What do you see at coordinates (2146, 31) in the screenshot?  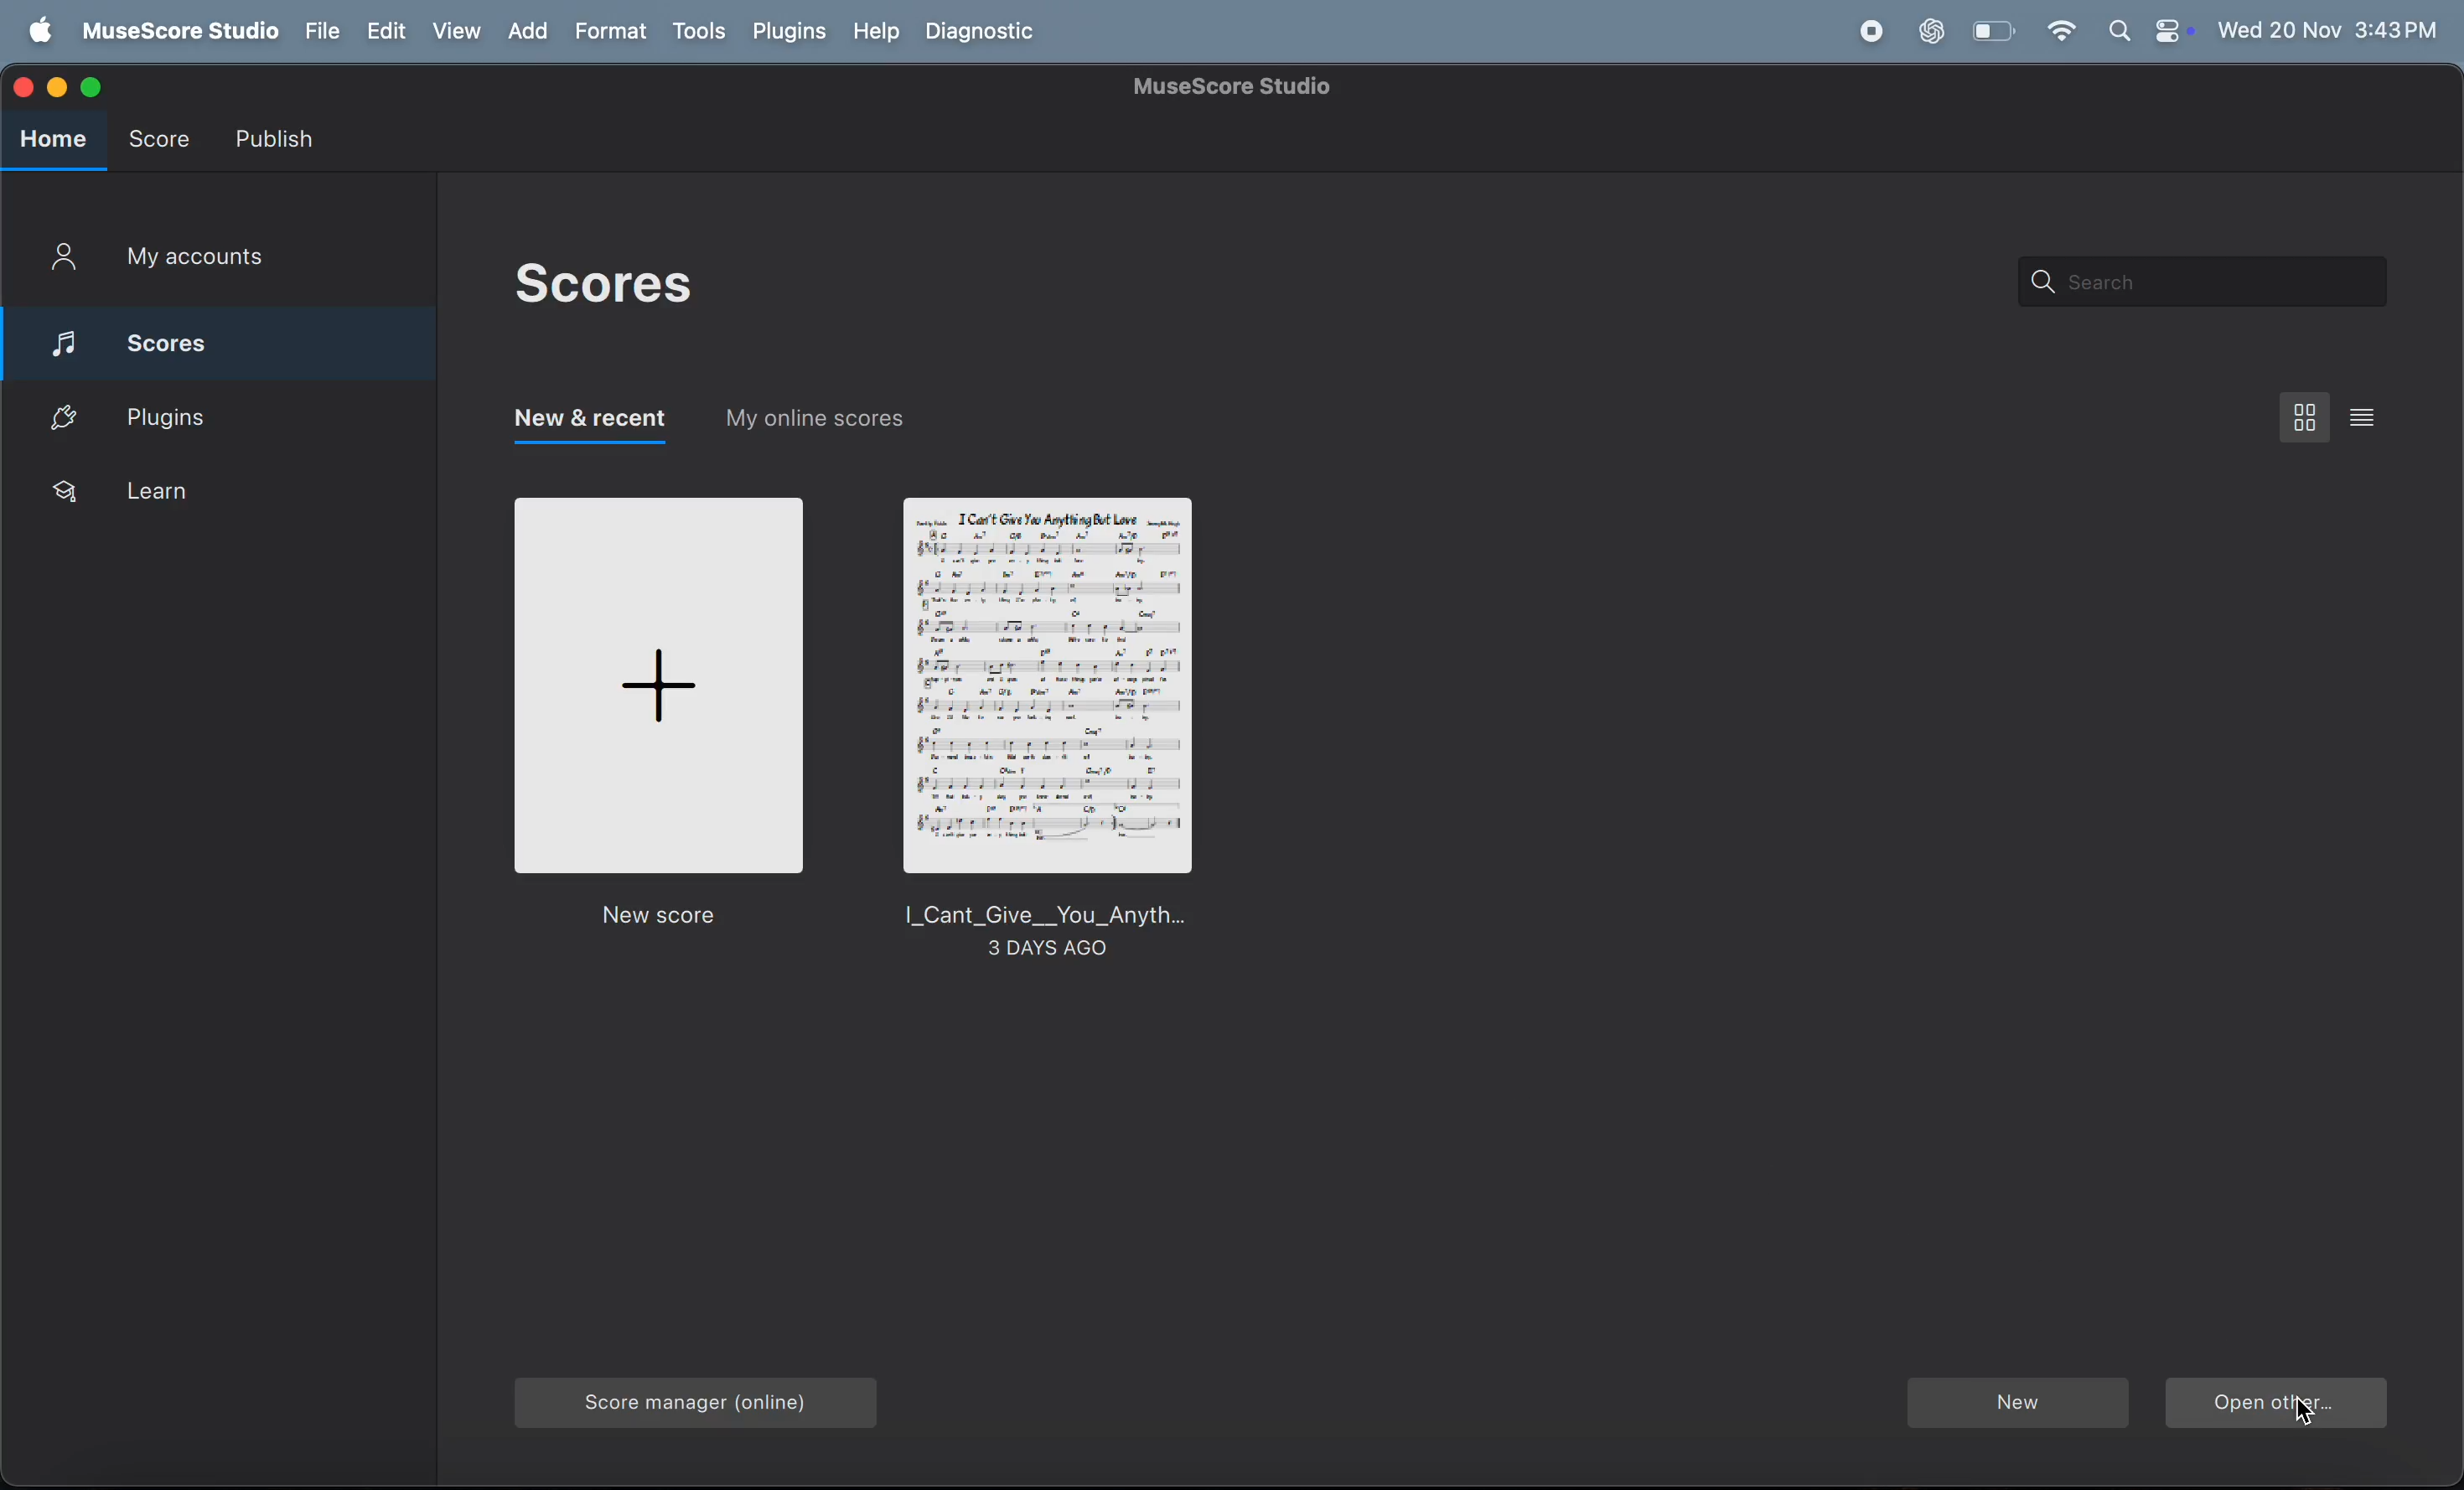 I see `apple widgets` at bounding box center [2146, 31].